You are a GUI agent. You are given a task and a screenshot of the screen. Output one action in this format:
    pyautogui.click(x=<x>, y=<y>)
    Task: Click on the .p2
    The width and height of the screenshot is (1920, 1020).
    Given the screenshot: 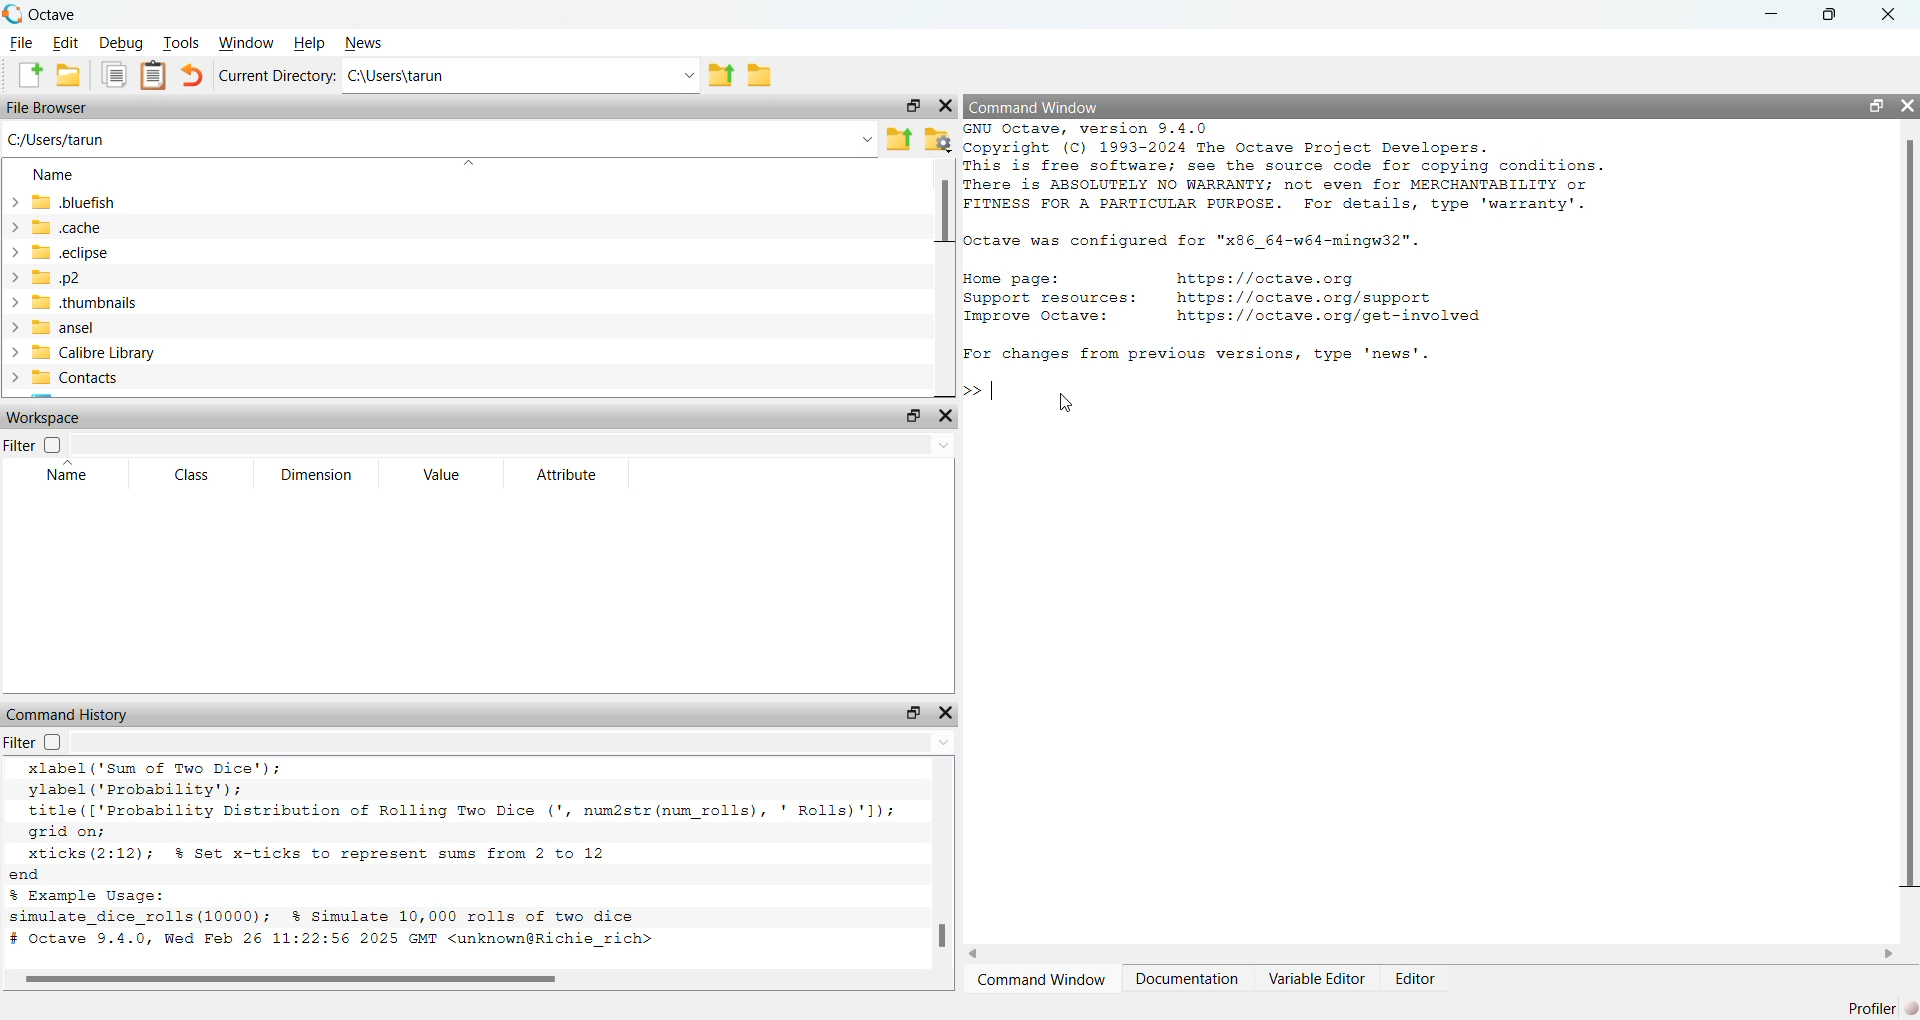 What is the action you would take?
    pyautogui.click(x=46, y=279)
    